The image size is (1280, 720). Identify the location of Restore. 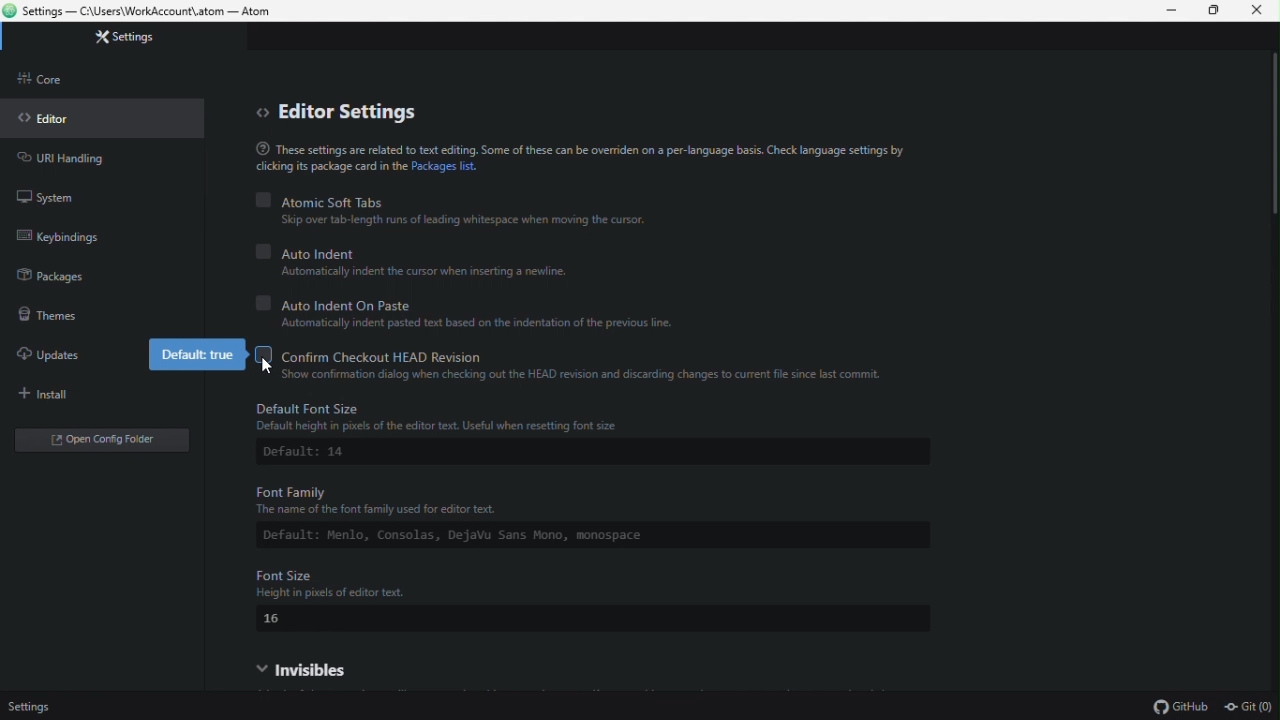
(1209, 12).